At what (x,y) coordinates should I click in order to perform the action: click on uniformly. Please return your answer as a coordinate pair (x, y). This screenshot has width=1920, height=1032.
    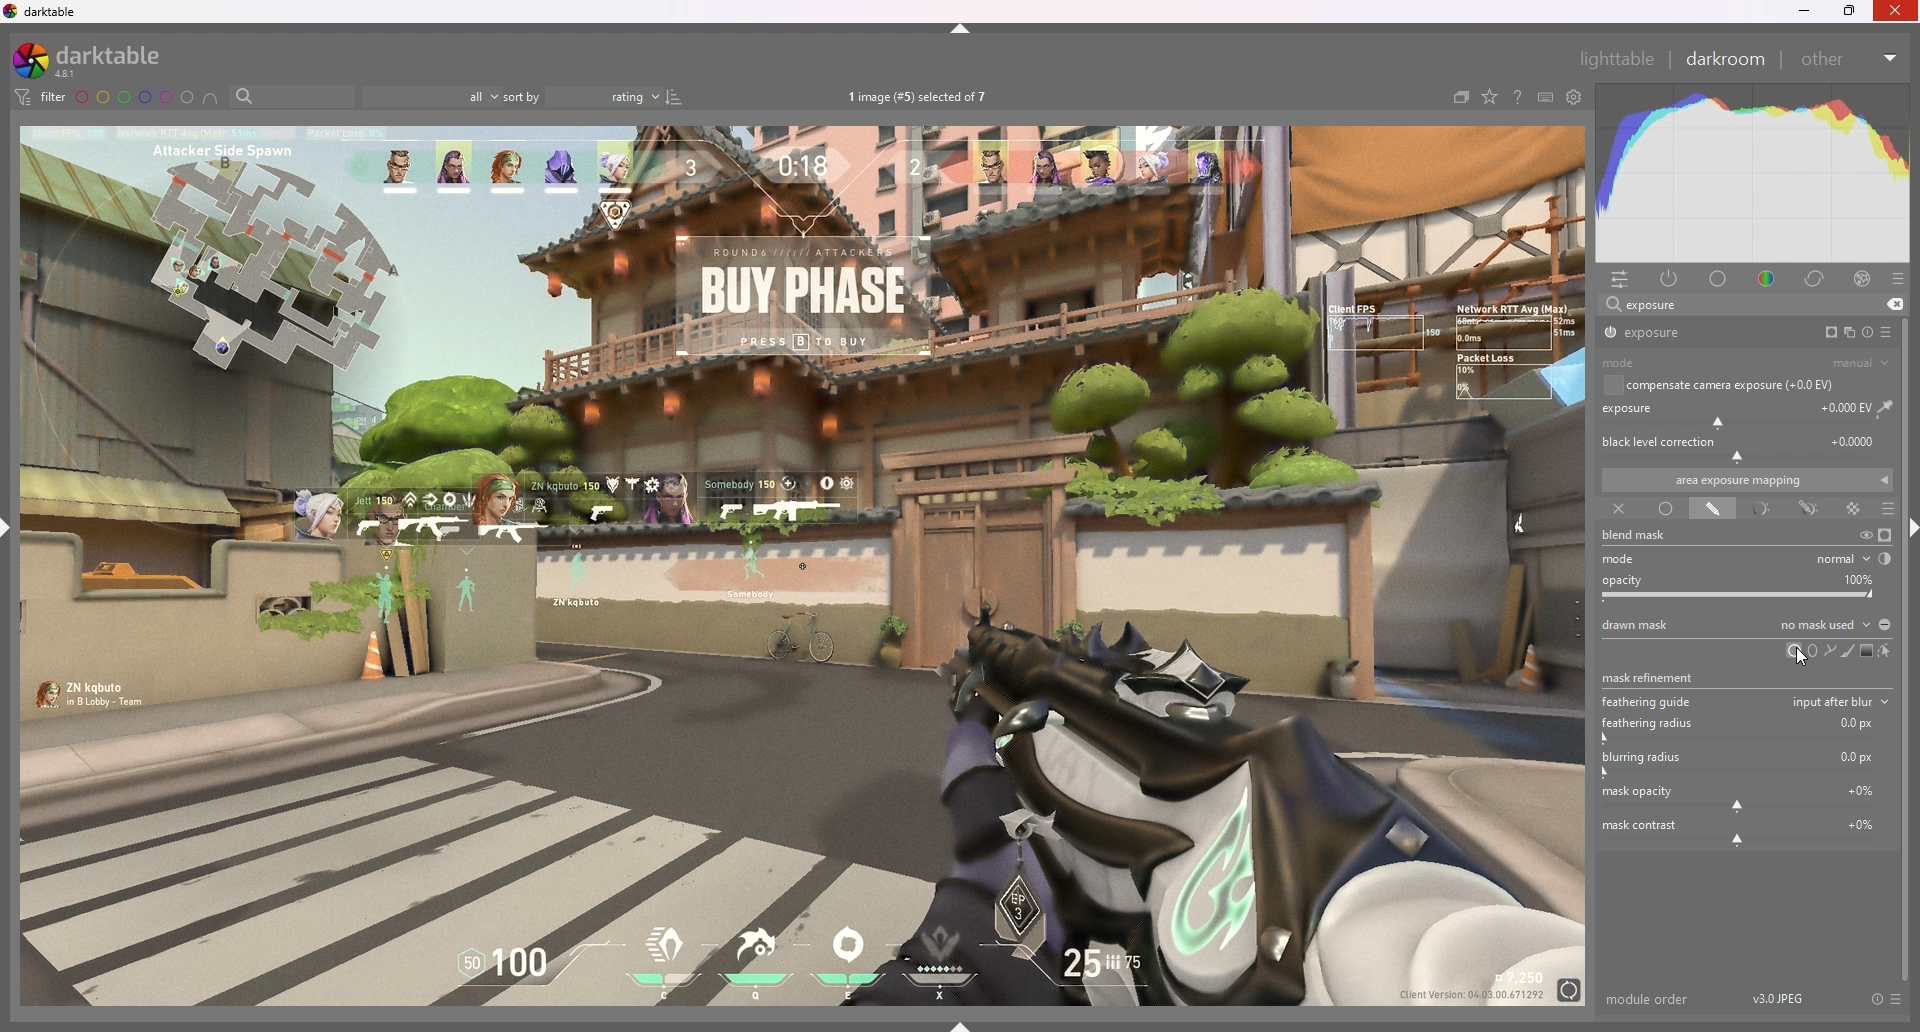
    Looking at the image, I should click on (1666, 508).